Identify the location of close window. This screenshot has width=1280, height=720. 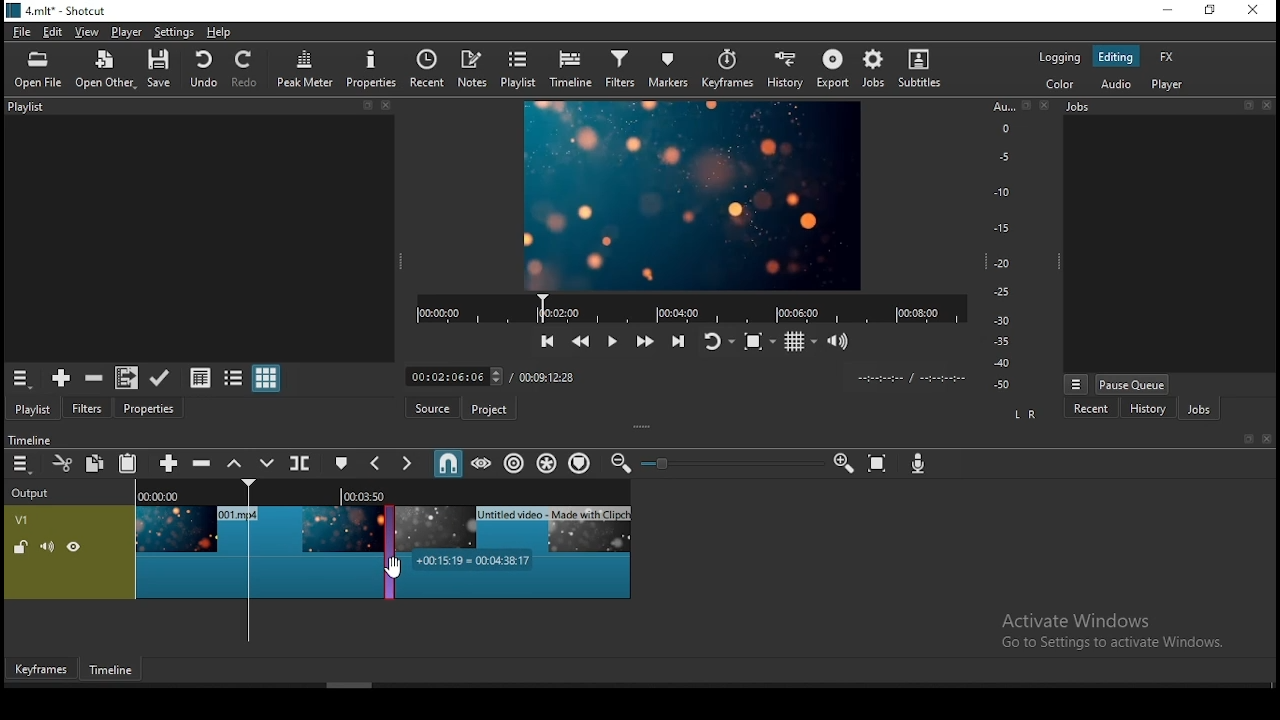
(1255, 10).